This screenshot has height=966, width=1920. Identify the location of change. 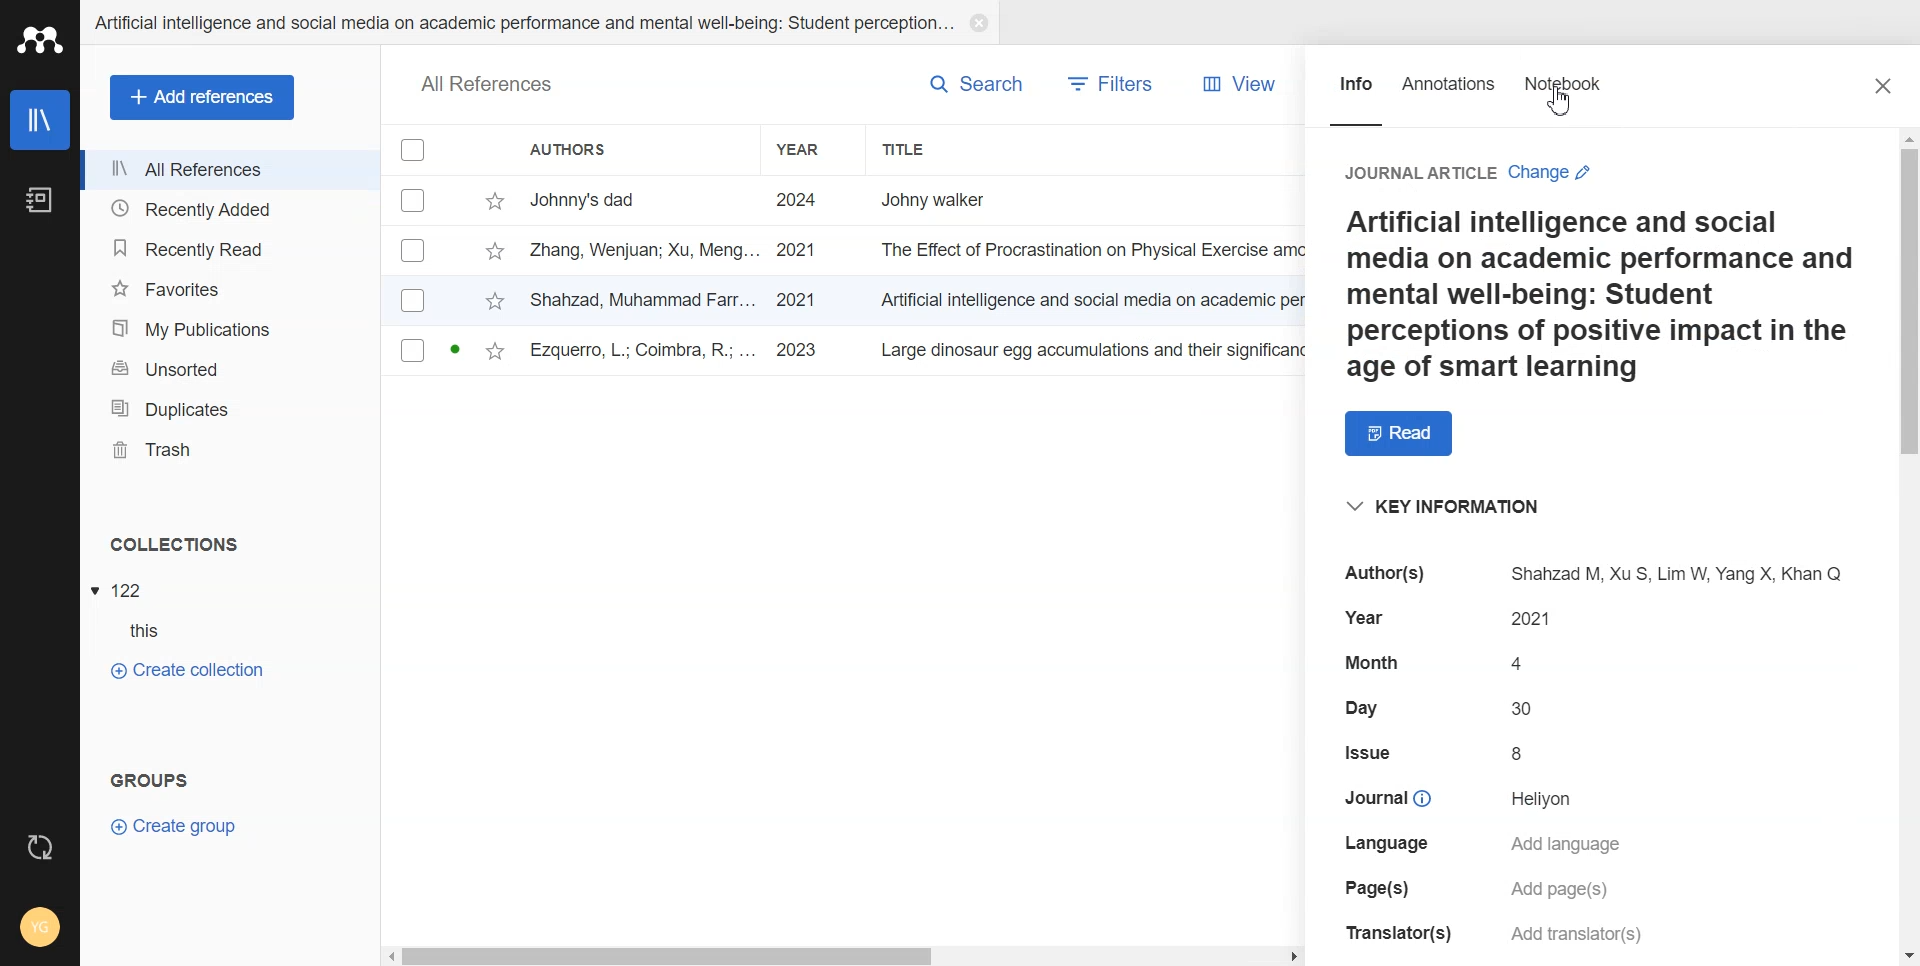
(1551, 172).